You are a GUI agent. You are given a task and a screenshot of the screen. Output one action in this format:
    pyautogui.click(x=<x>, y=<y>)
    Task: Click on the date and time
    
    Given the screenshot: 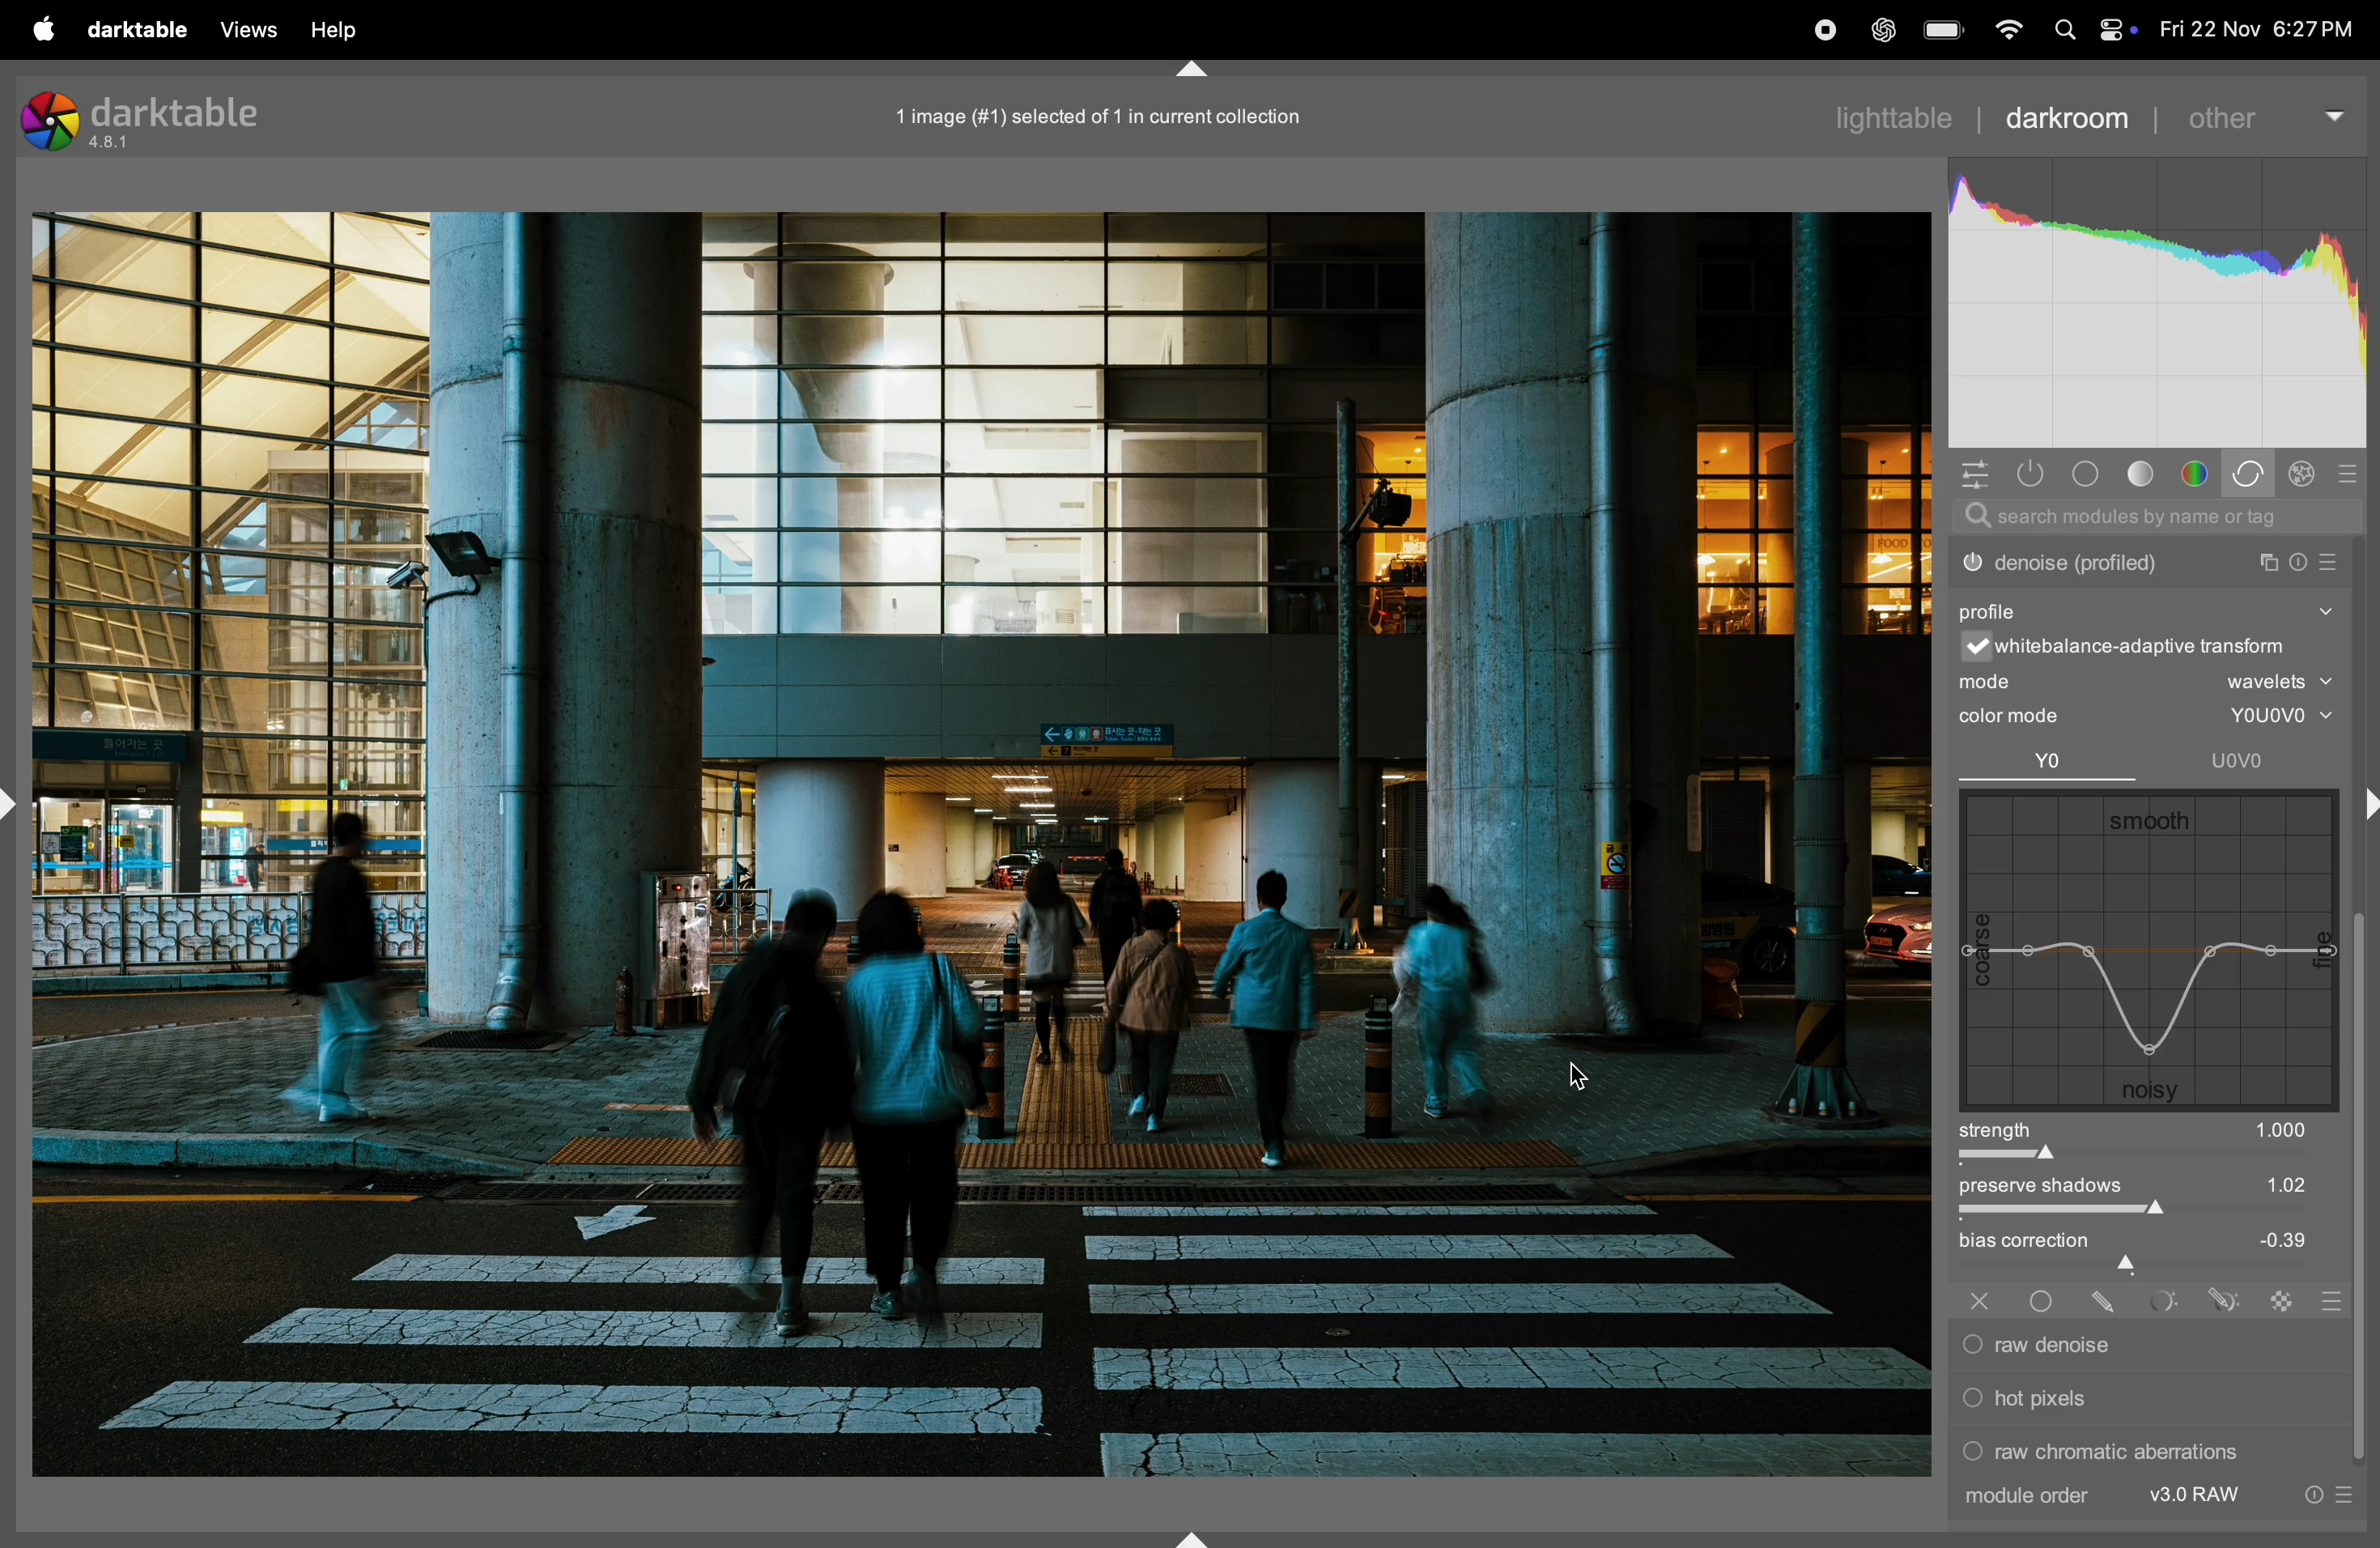 What is the action you would take?
    pyautogui.click(x=2250, y=31)
    